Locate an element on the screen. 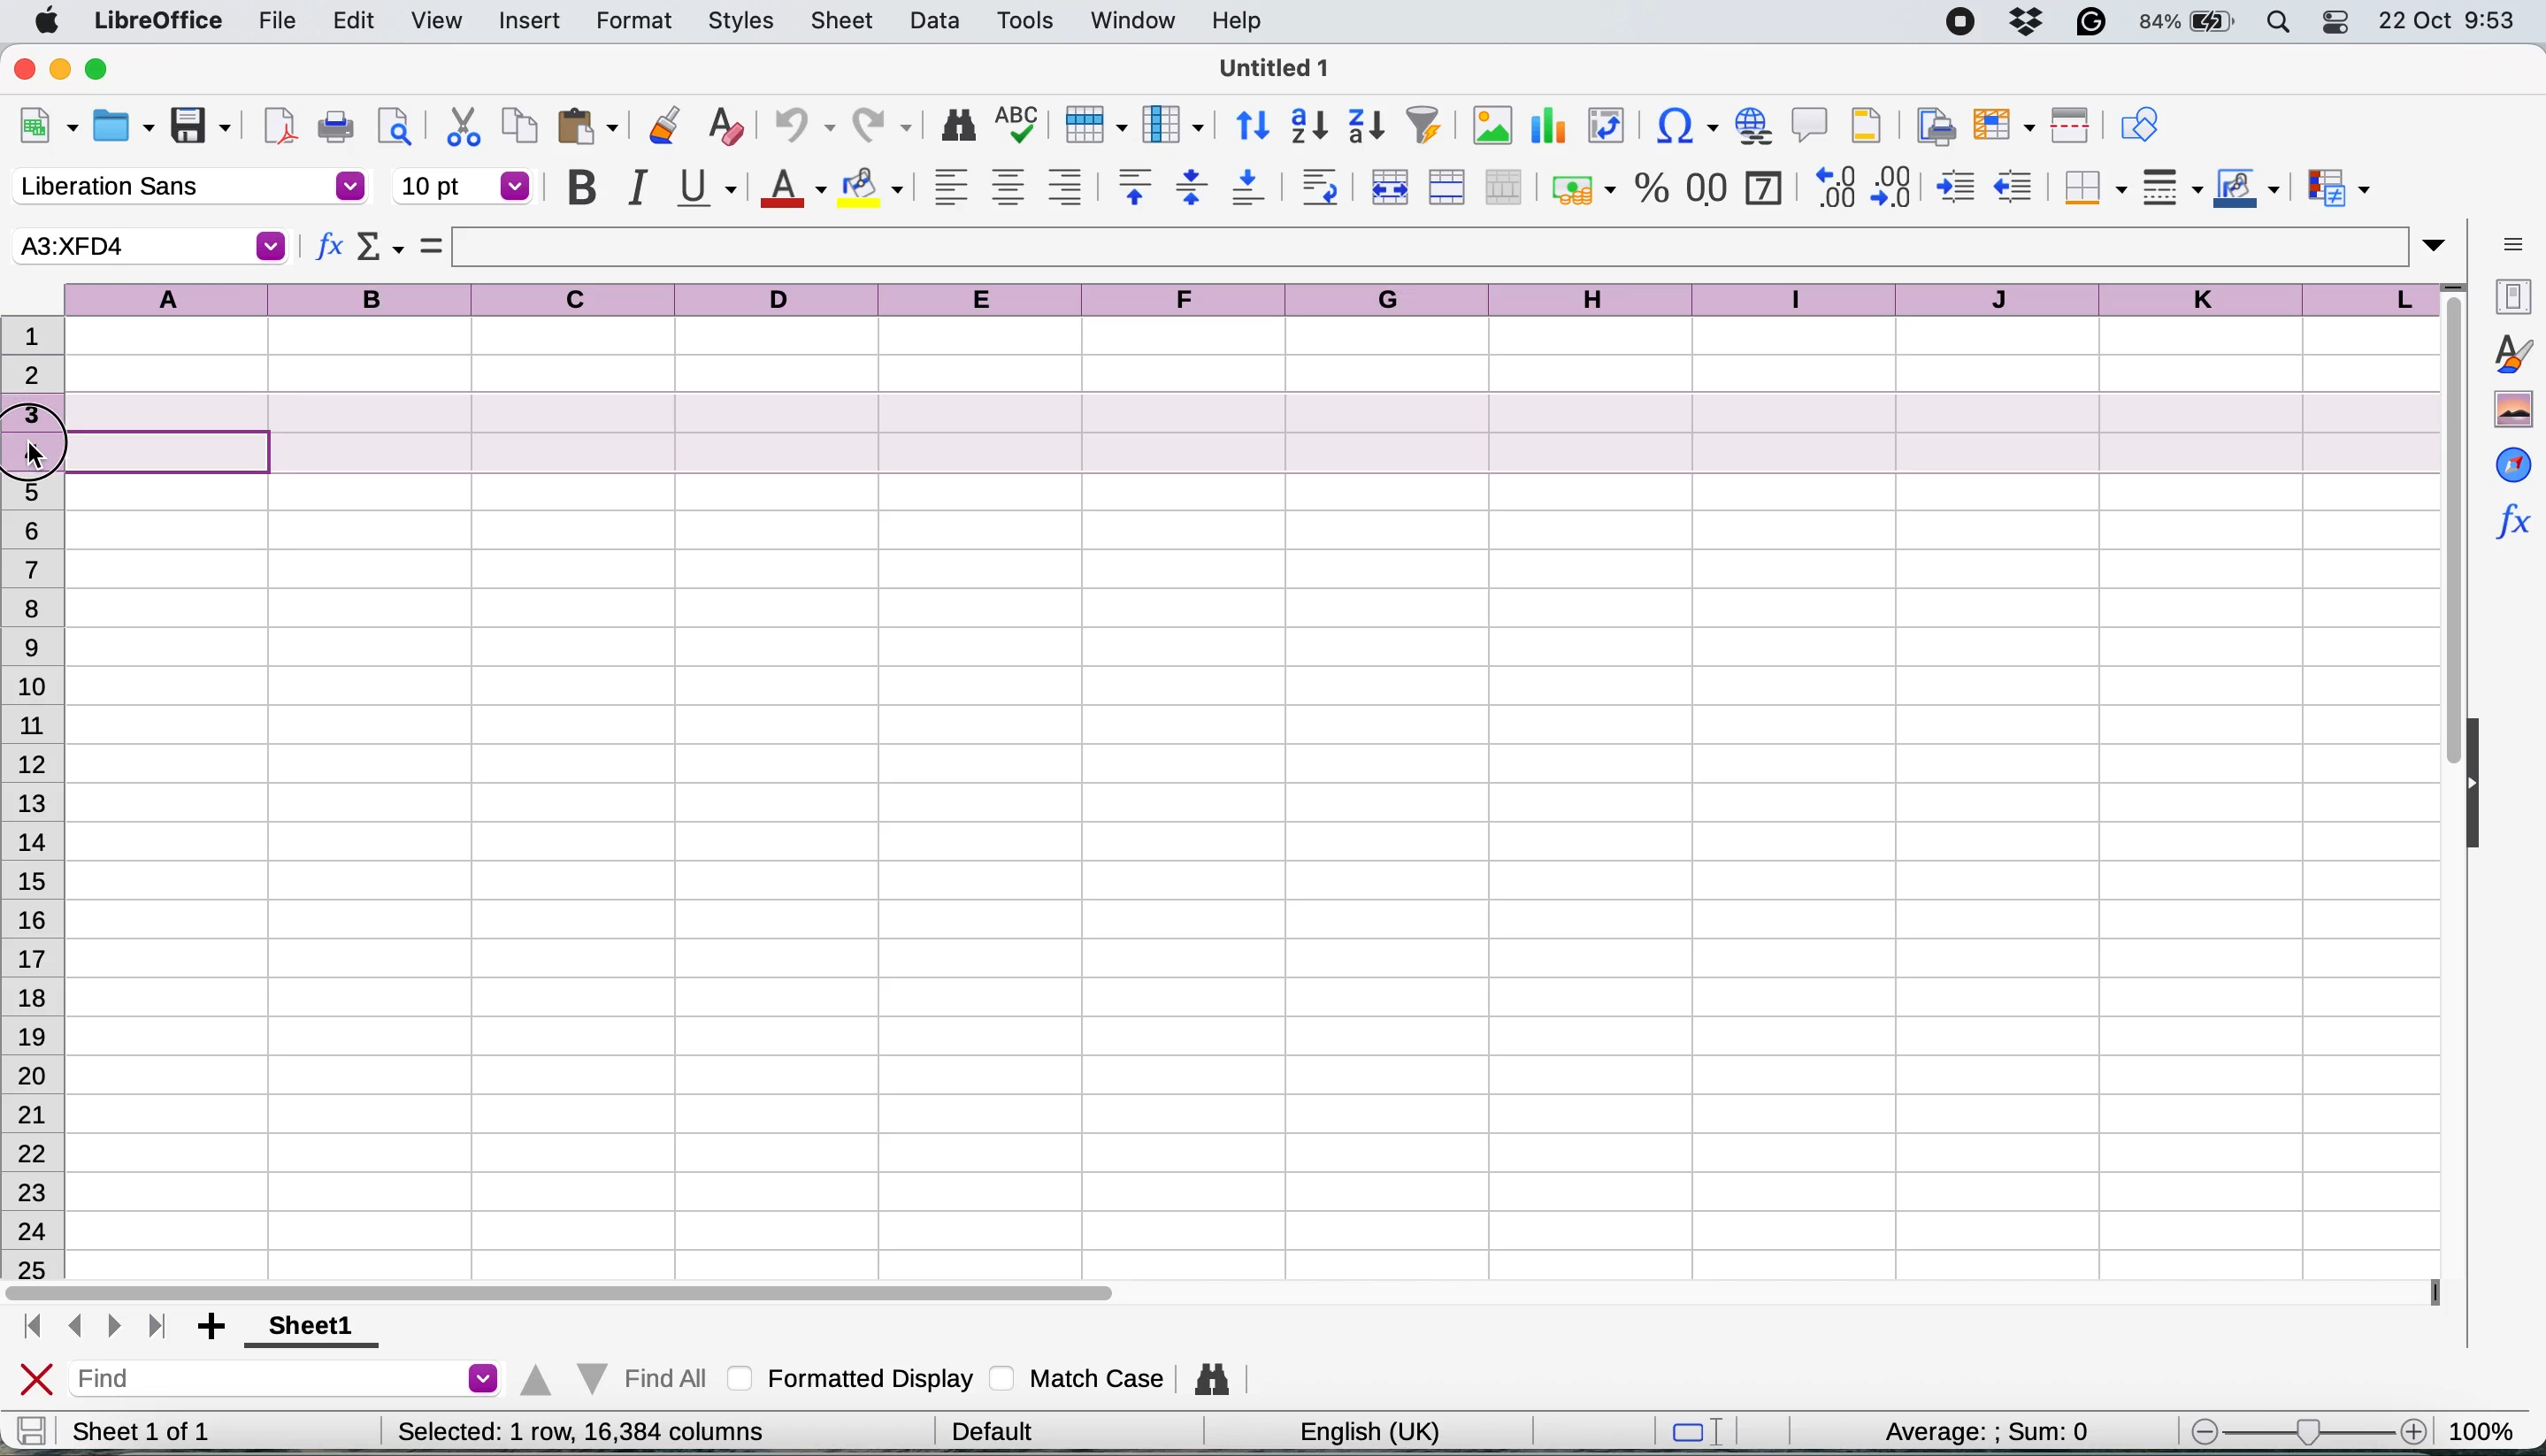  wrap text is located at coordinates (1320, 186).